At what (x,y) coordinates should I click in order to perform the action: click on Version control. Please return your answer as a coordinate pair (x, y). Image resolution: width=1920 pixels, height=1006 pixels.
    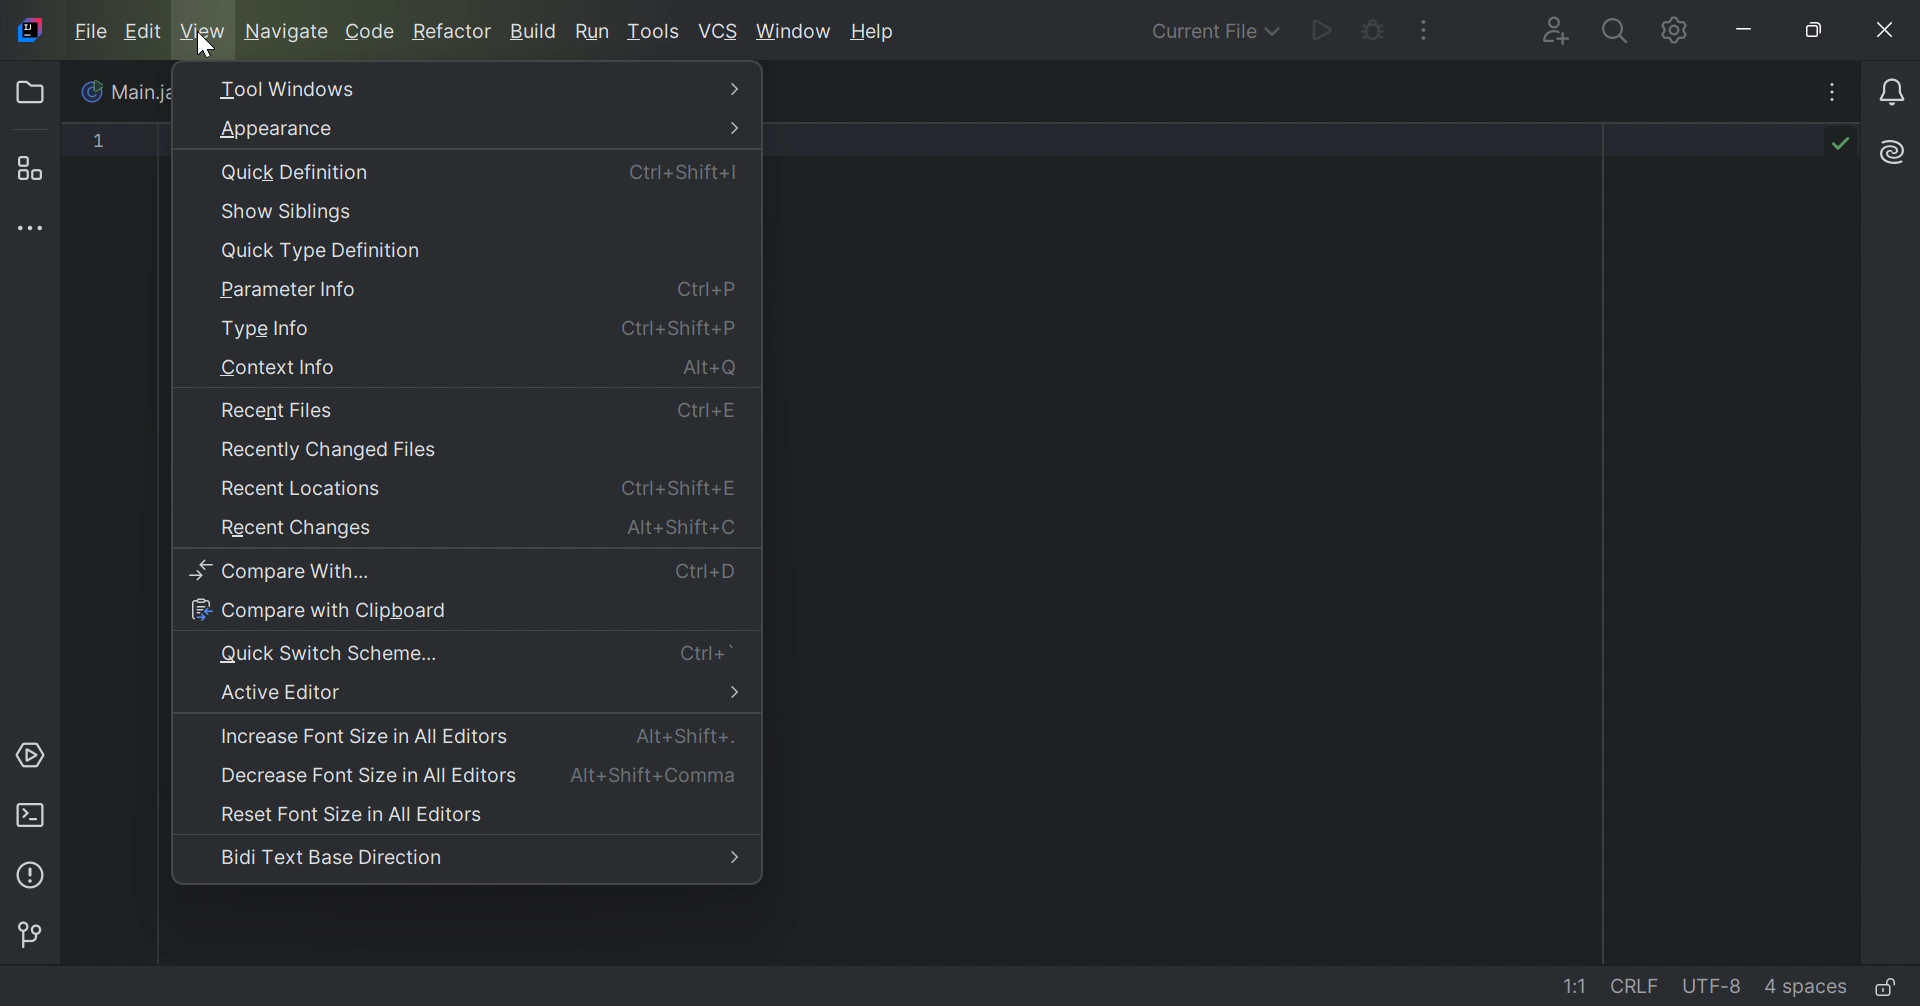
    Looking at the image, I should click on (36, 932).